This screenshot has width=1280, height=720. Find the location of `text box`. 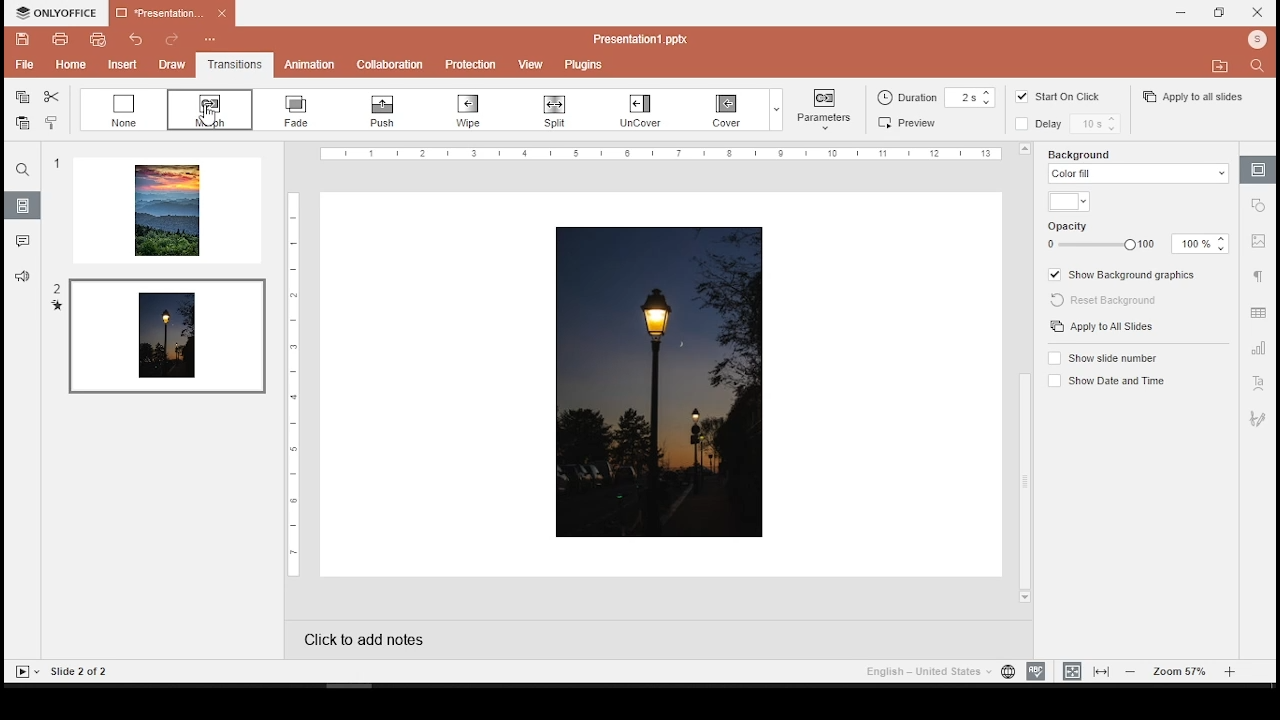

text box is located at coordinates (556, 112).